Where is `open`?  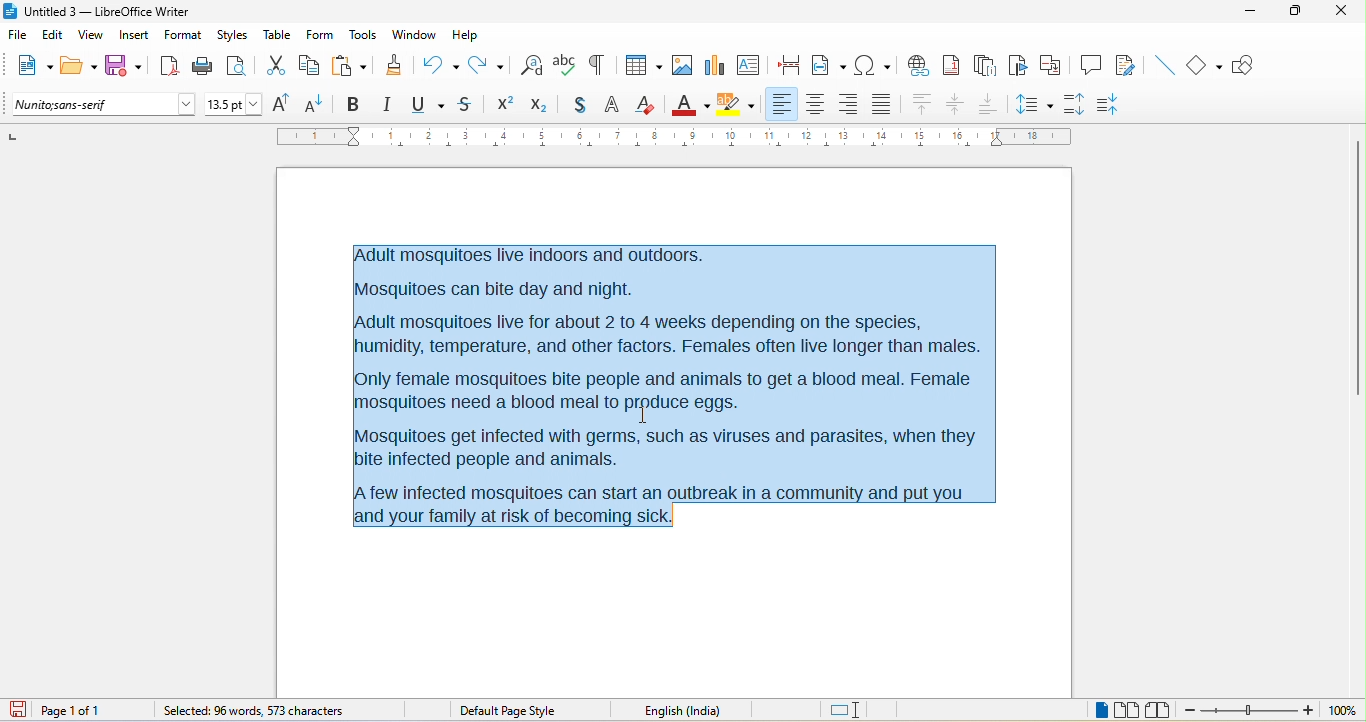
open is located at coordinates (79, 67).